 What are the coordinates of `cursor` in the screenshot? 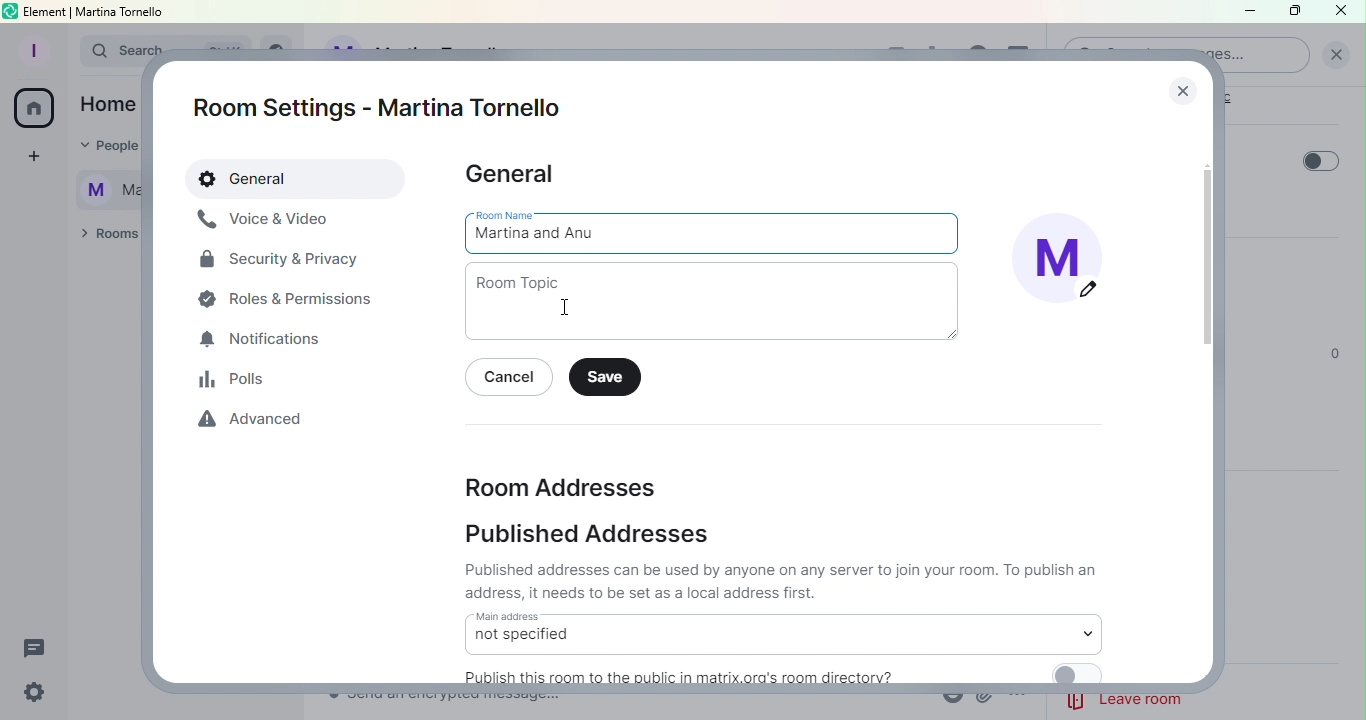 It's located at (567, 307).